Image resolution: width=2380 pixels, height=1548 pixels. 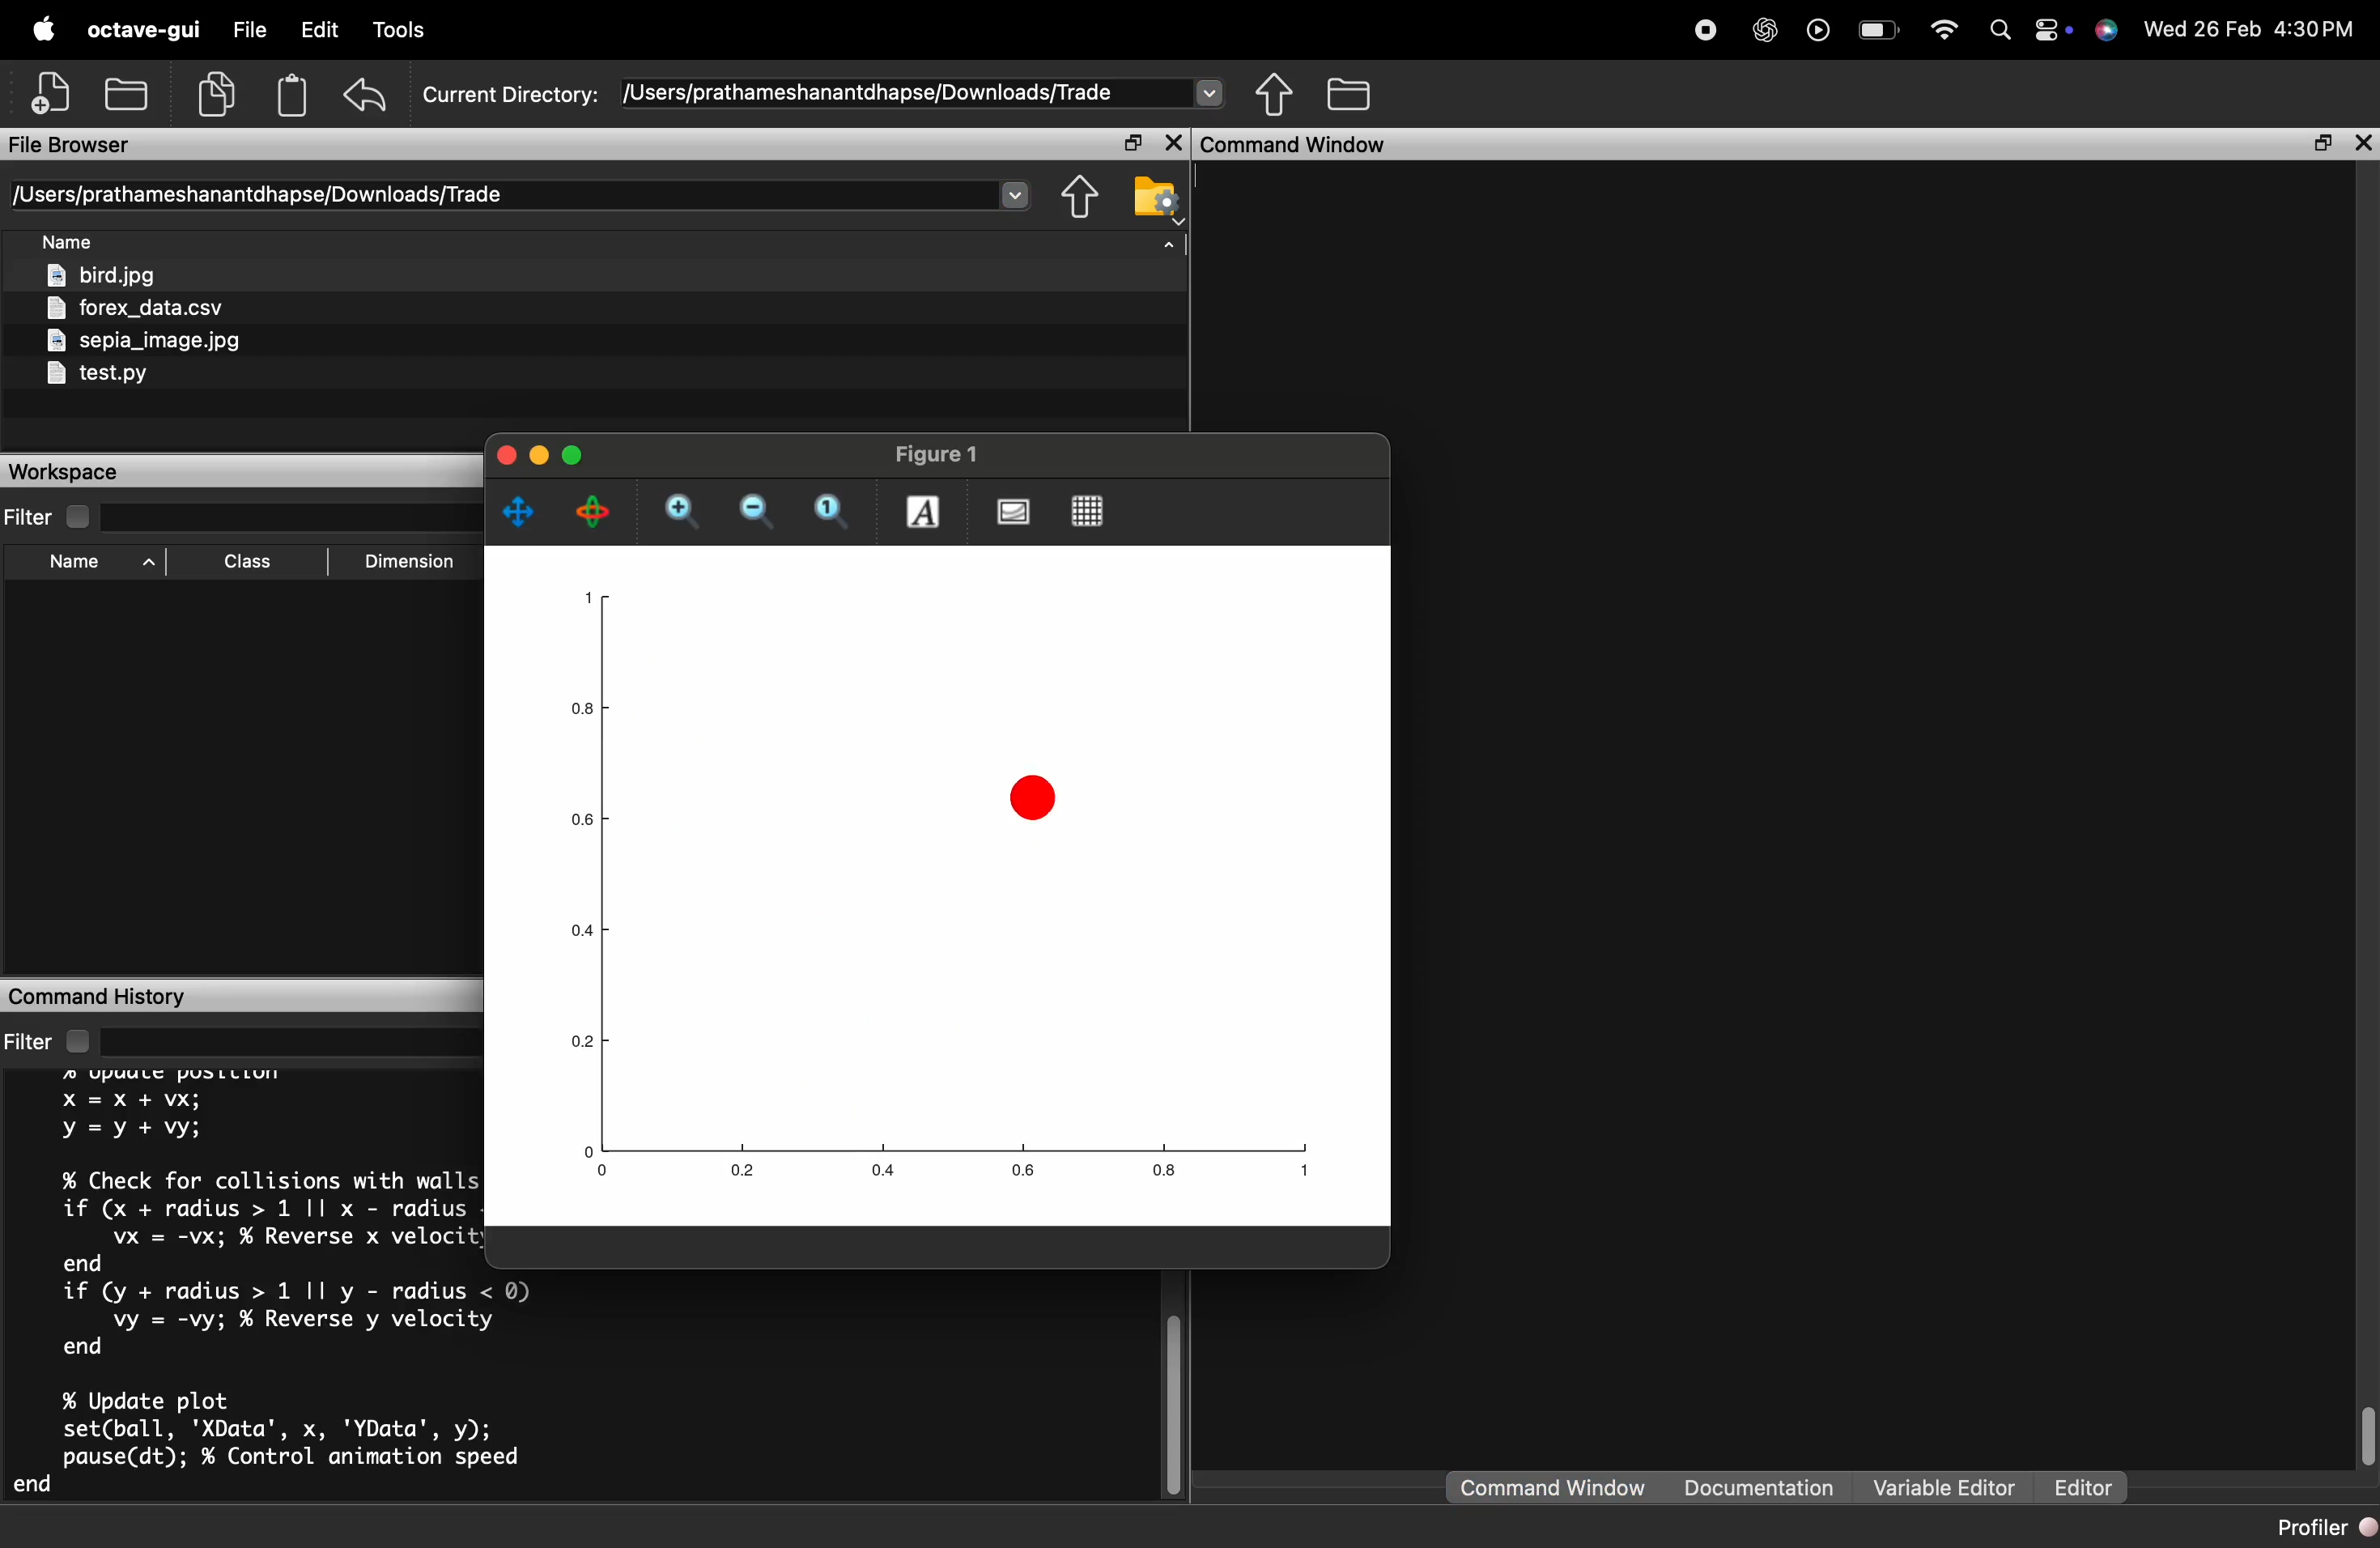 What do you see at coordinates (1012, 512) in the screenshot?
I see `Toggle current axes visibility` at bounding box center [1012, 512].